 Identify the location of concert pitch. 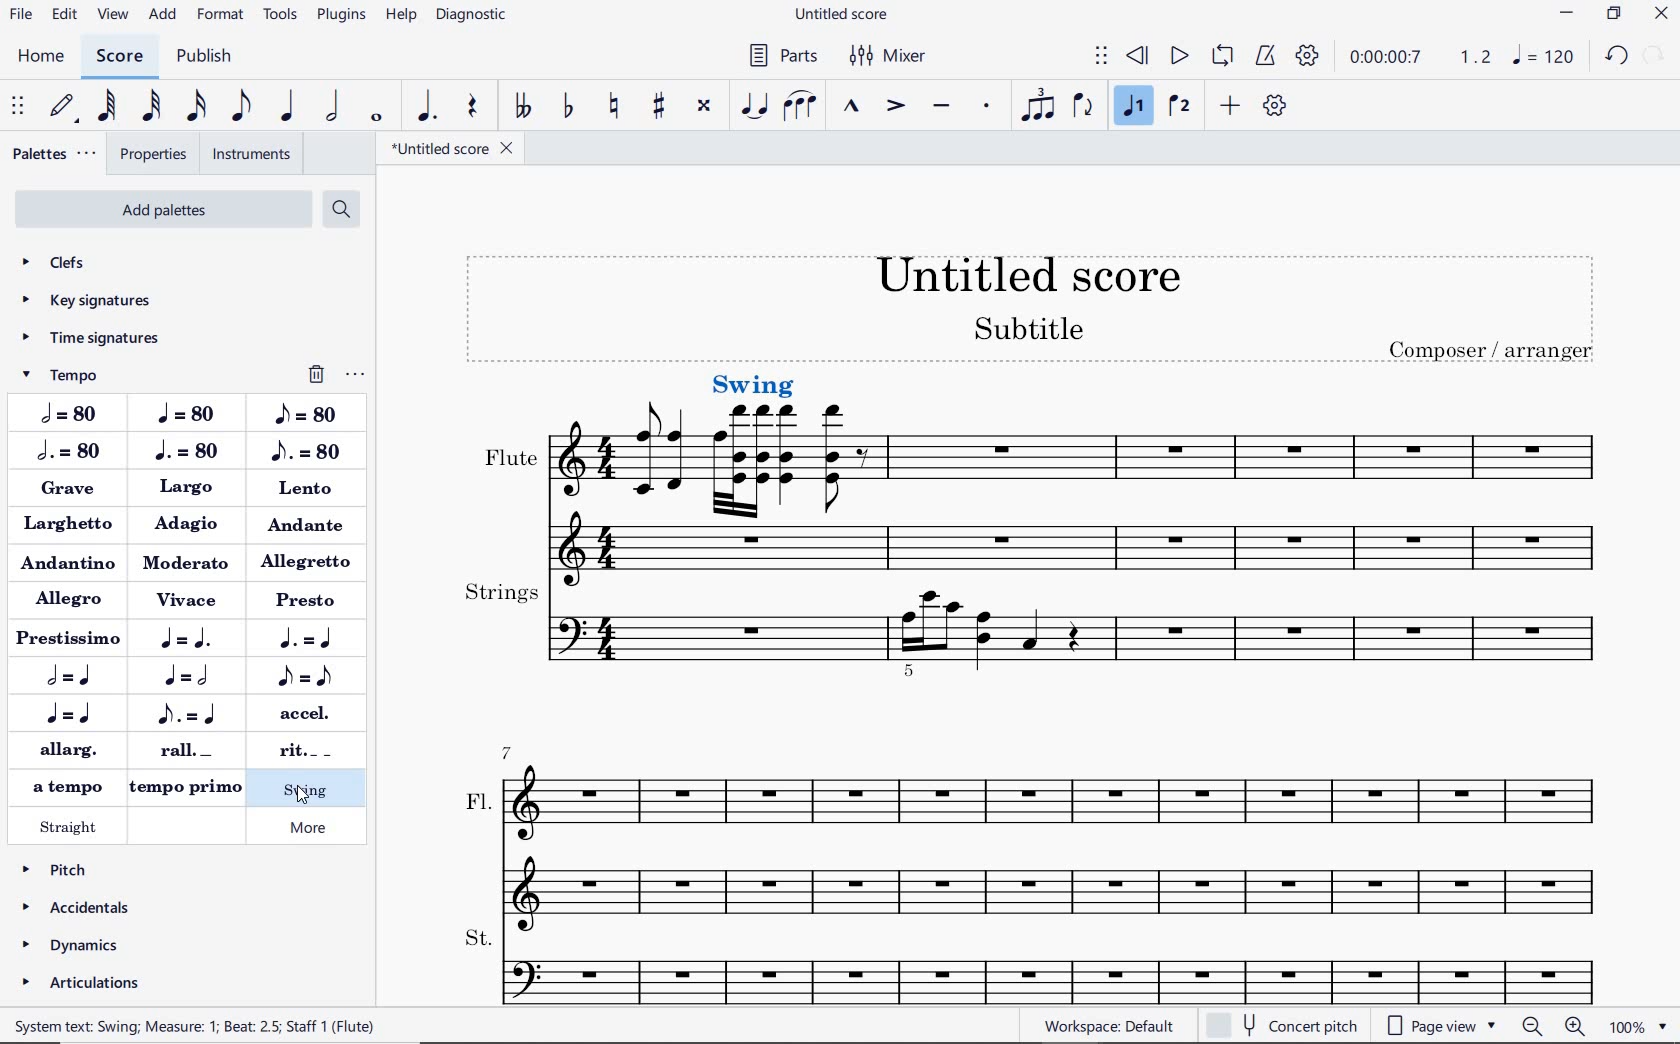
(1282, 1026).